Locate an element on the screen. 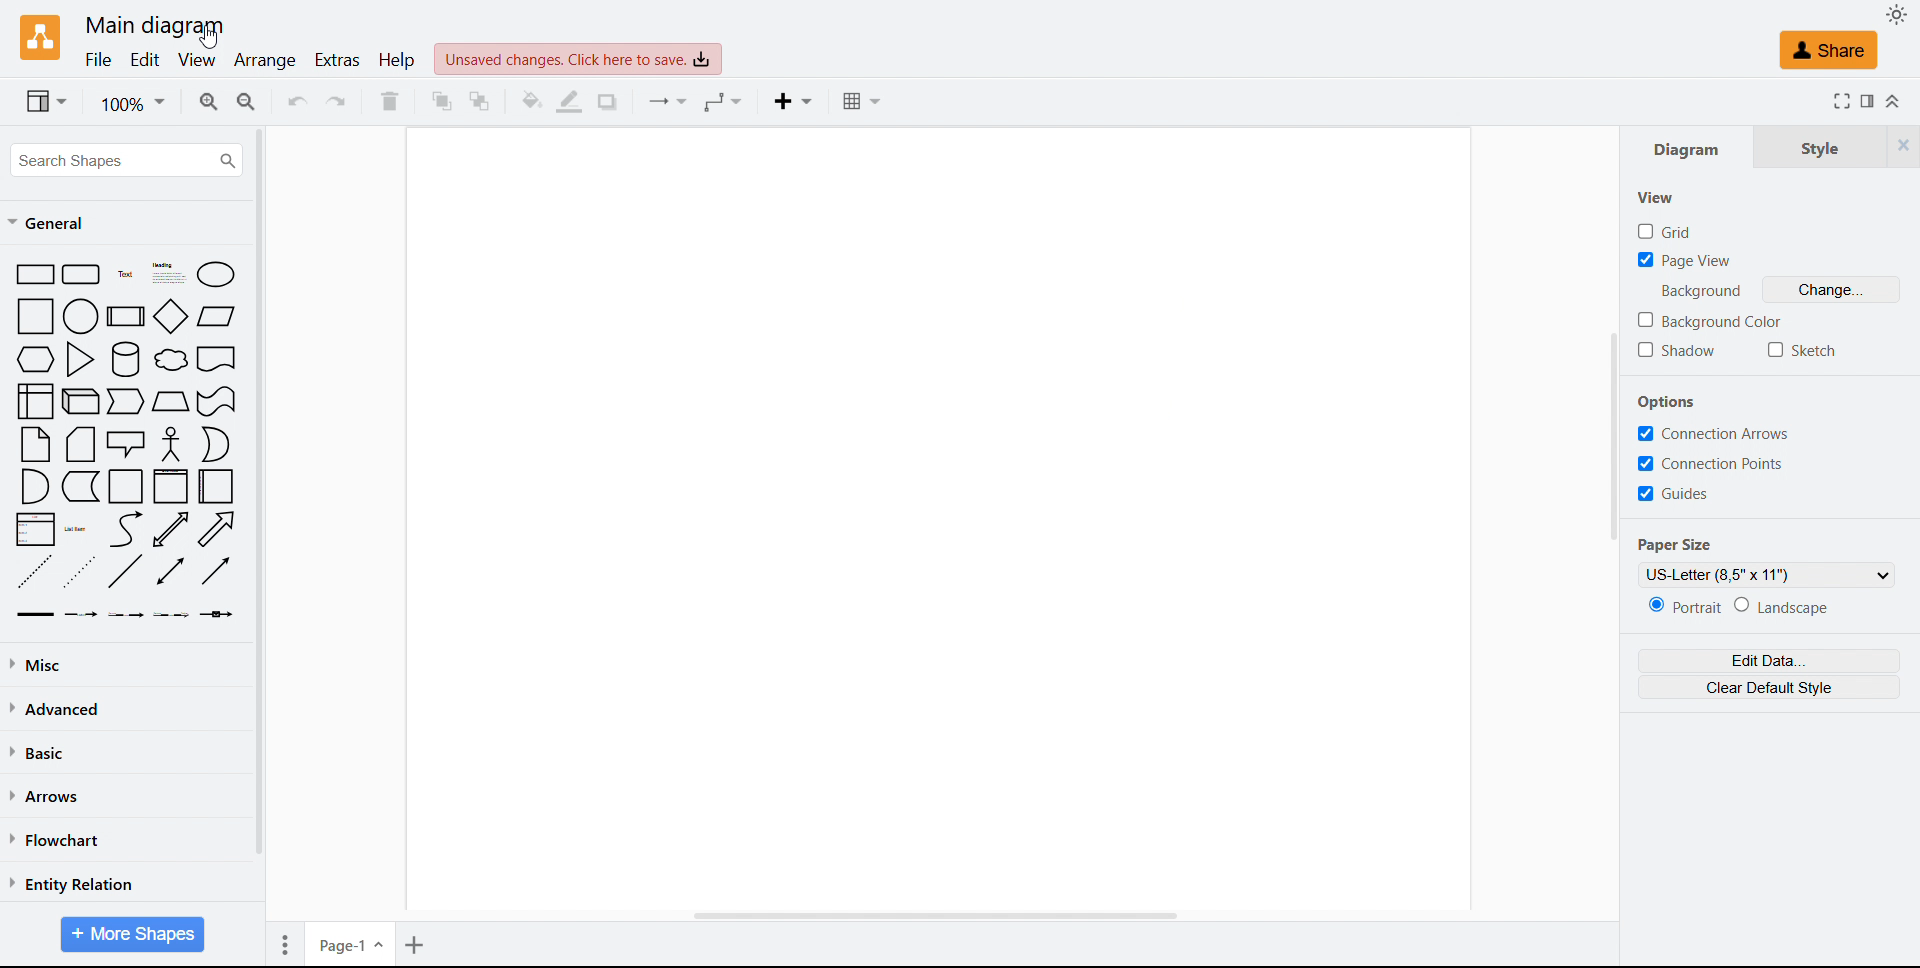  Cursor  is located at coordinates (210, 36).